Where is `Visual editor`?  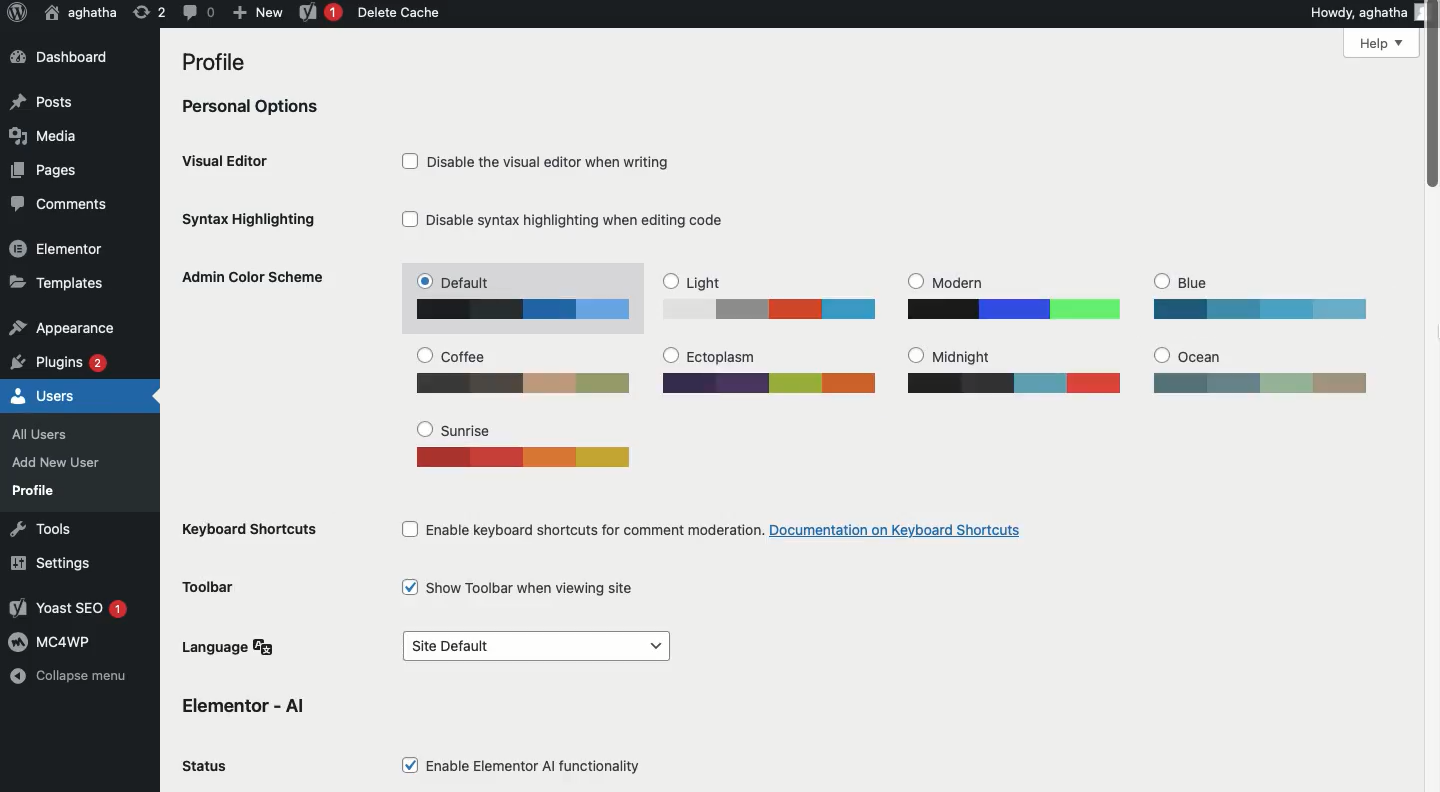
Visual editor is located at coordinates (225, 162).